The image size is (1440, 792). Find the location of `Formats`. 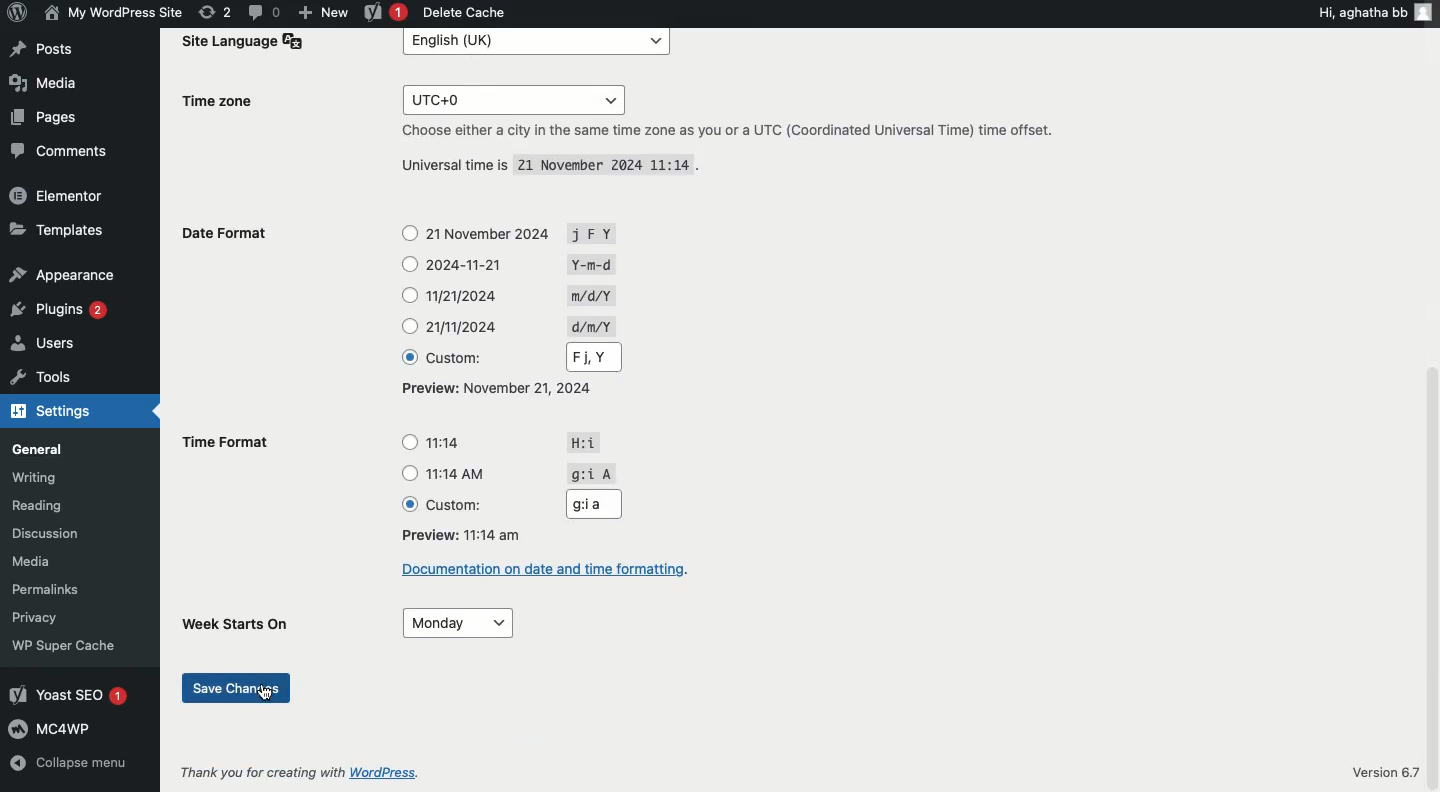

Formats is located at coordinates (501, 388).